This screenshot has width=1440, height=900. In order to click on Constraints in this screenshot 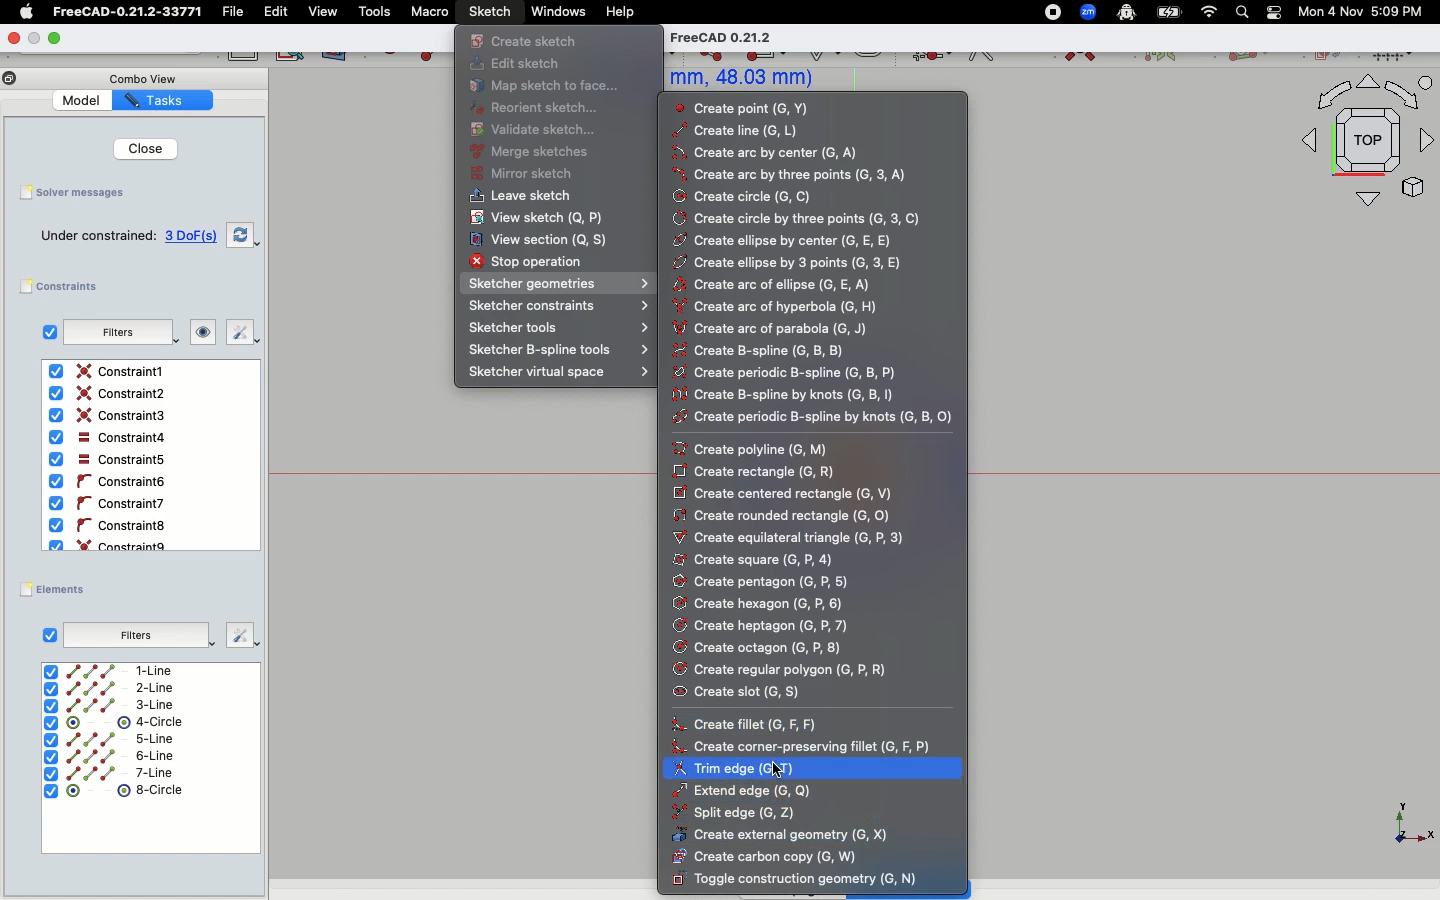, I will do `click(67, 287)`.